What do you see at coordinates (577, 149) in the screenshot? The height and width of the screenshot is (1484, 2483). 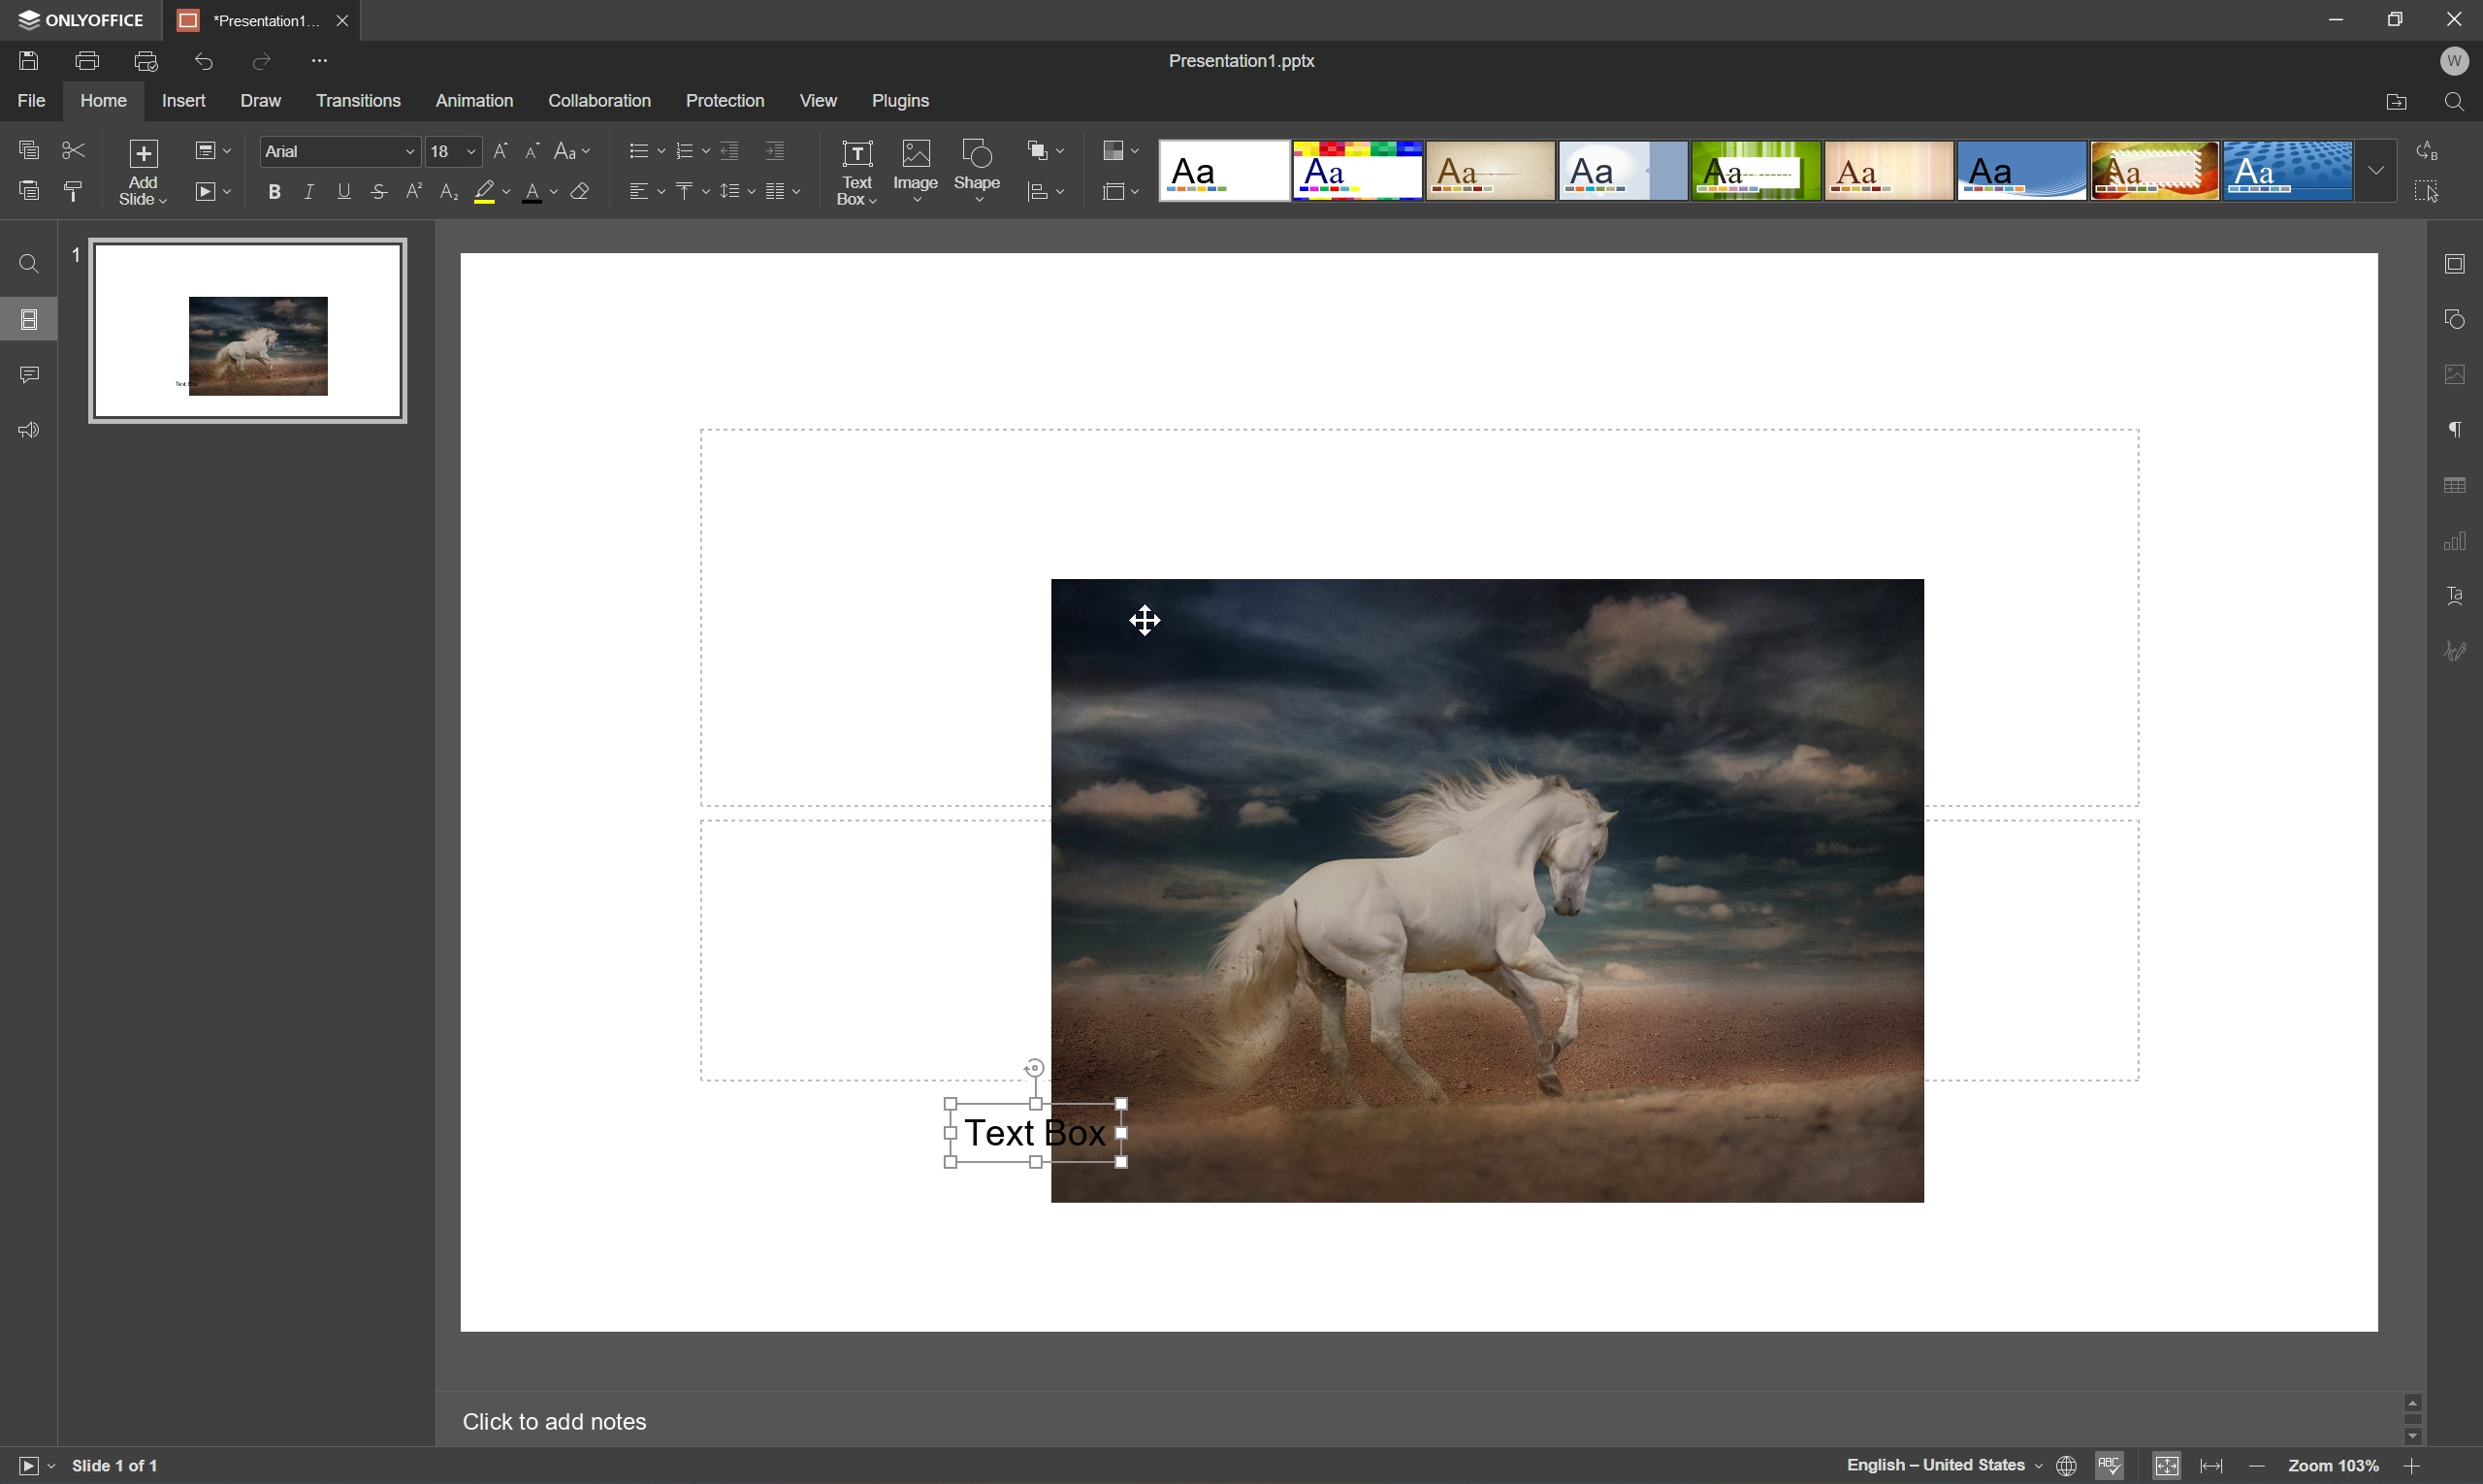 I see `Change case` at bounding box center [577, 149].